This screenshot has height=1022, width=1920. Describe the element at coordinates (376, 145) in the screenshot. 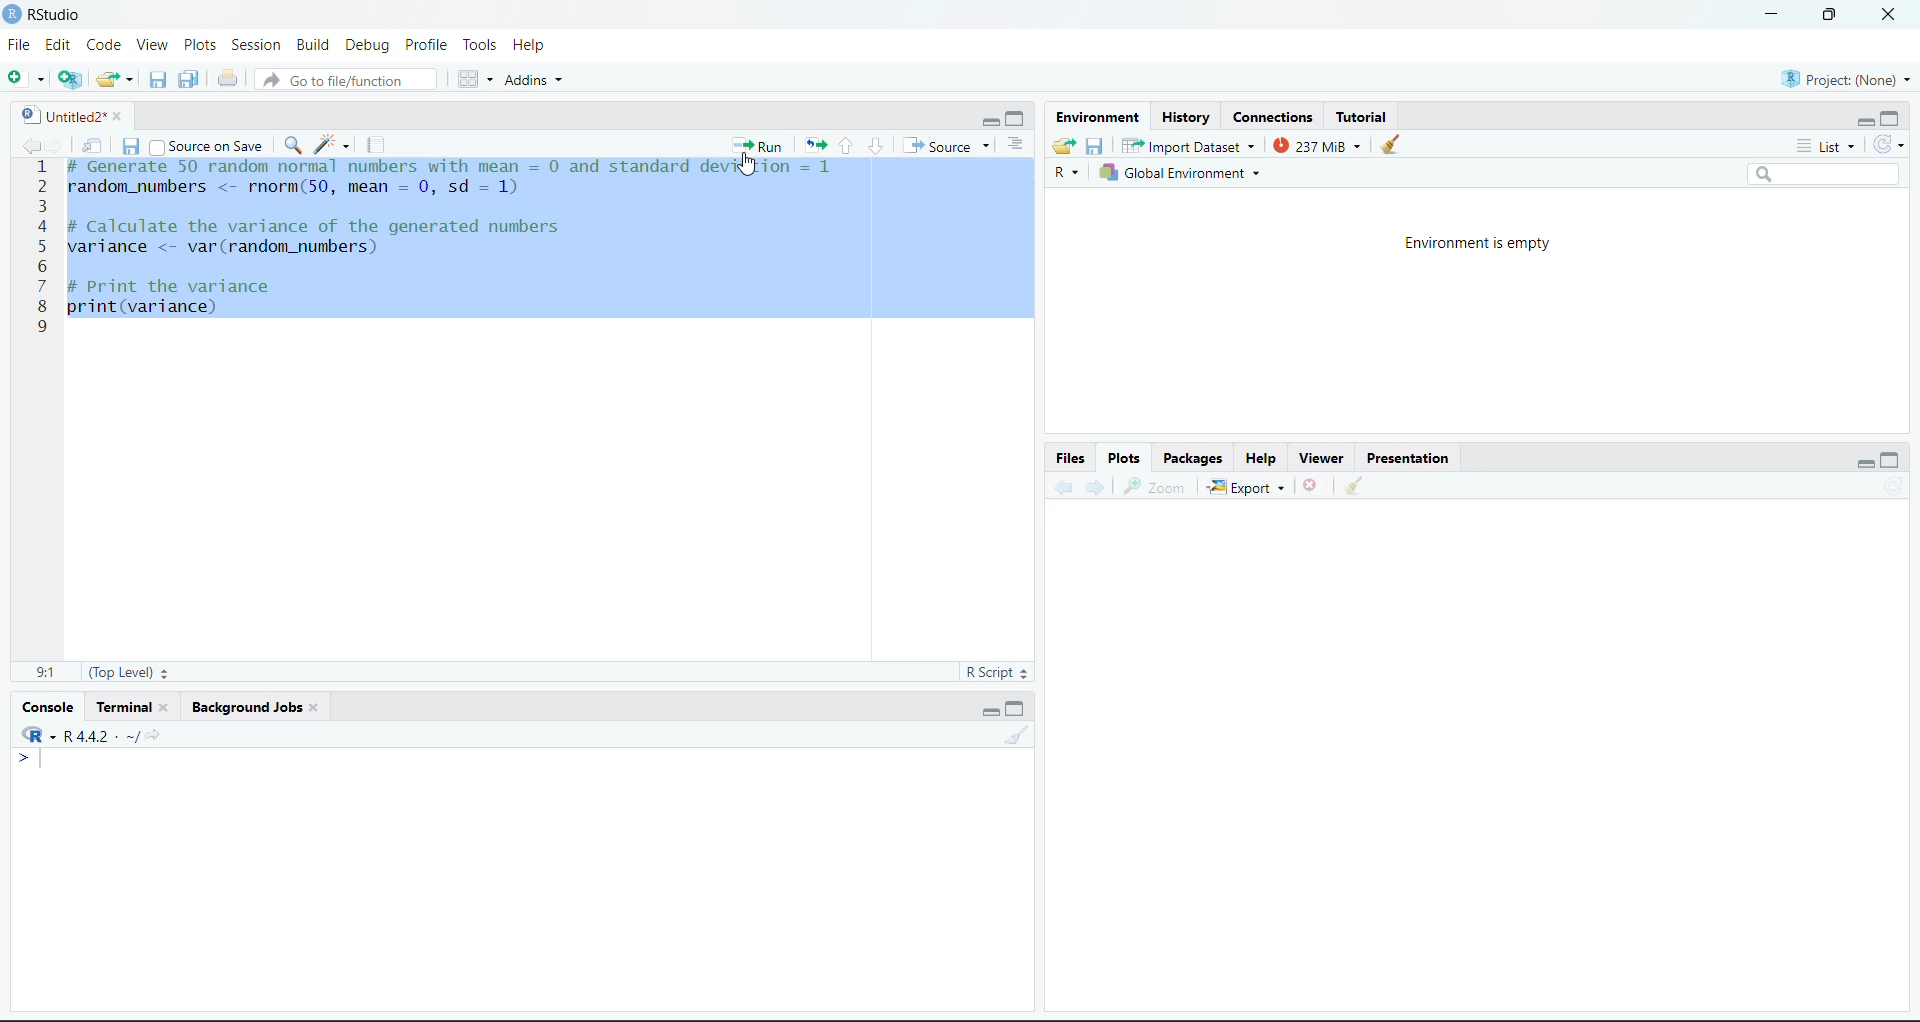

I see `compile report` at that location.